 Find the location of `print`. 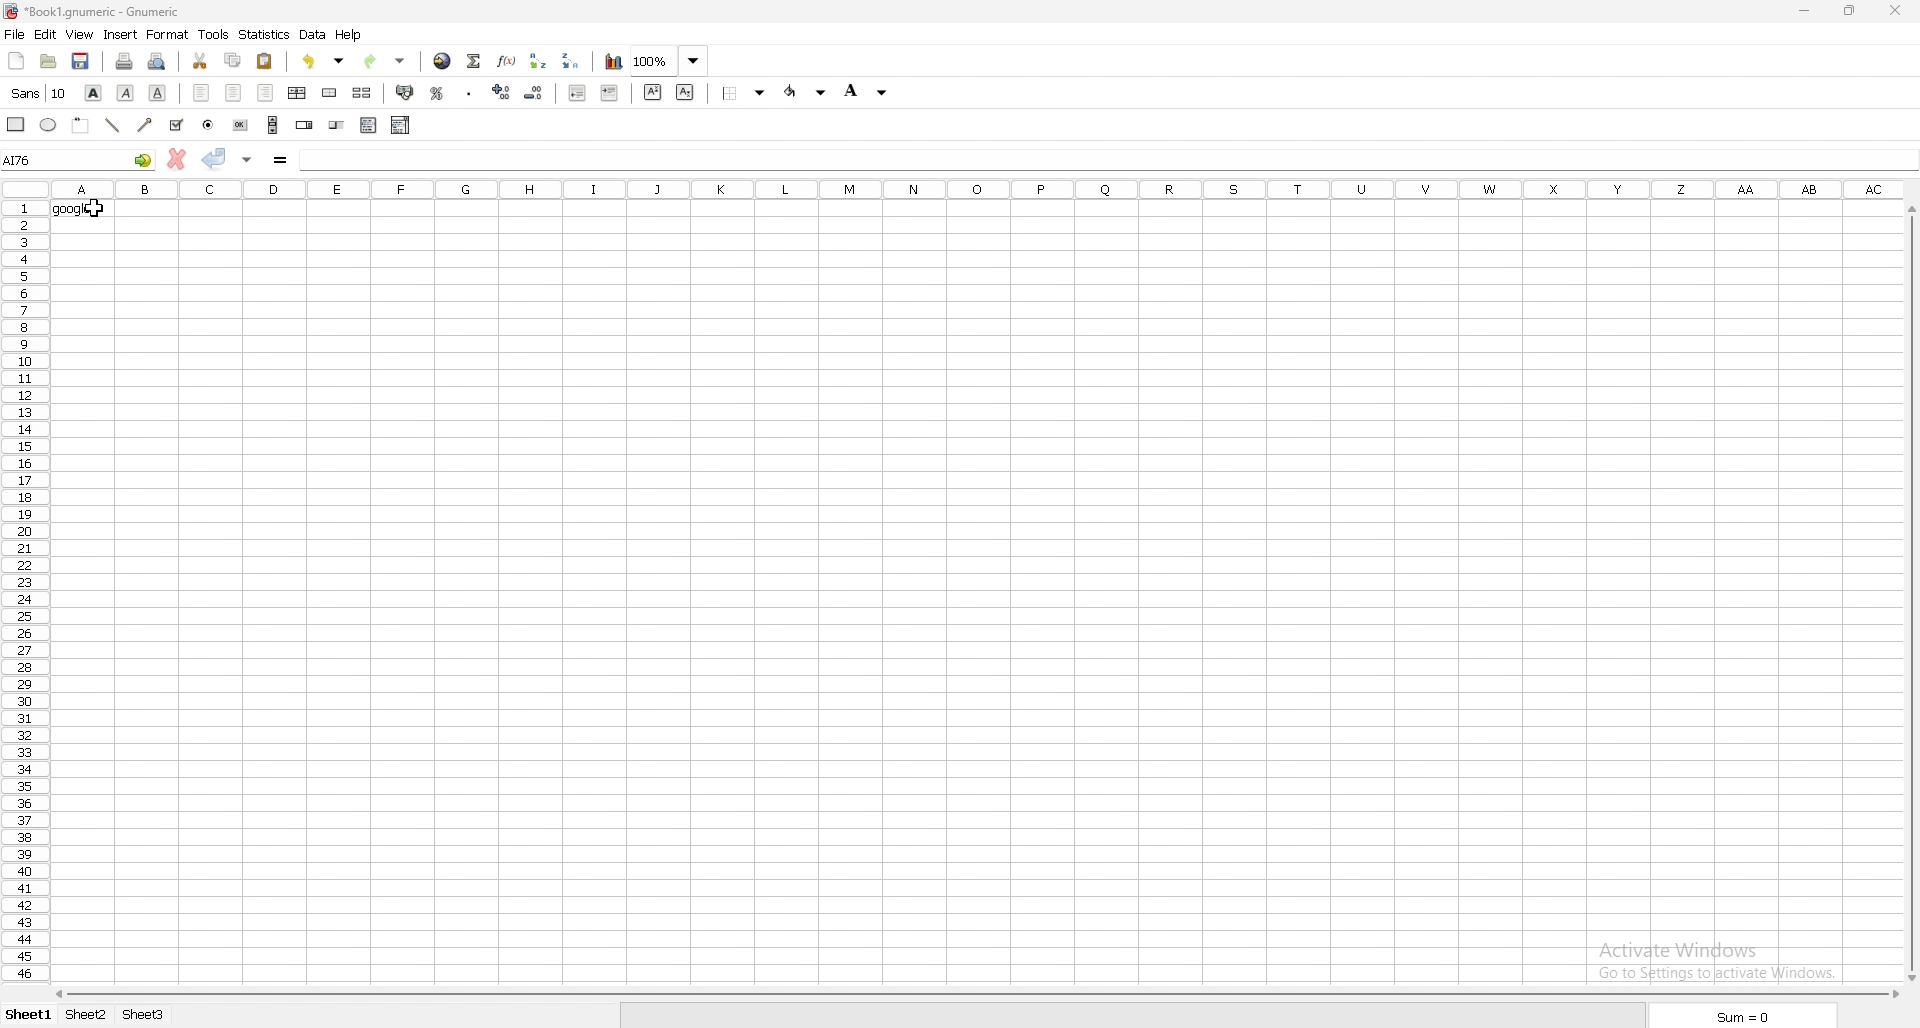

print is located at coordinates (124, 61).